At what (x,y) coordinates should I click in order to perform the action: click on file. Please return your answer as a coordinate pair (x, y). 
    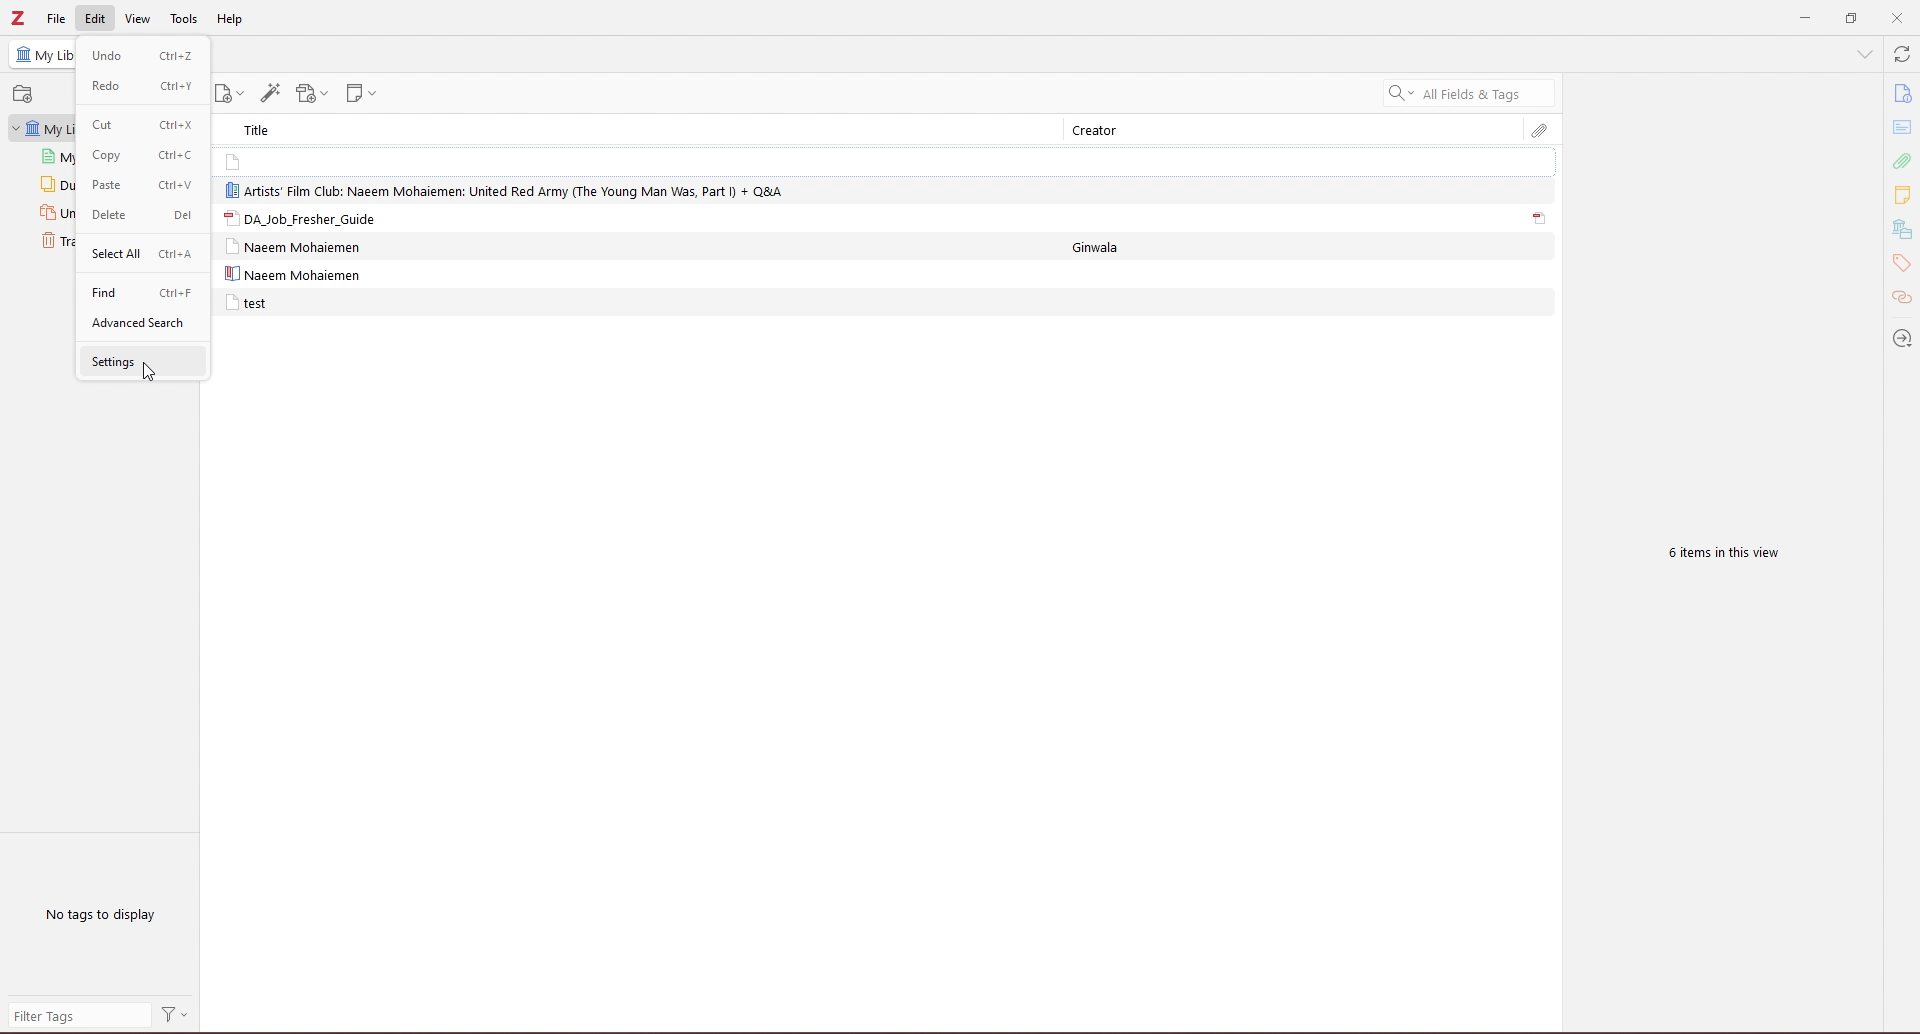
    Looking at the image, I should click on (57, 18).